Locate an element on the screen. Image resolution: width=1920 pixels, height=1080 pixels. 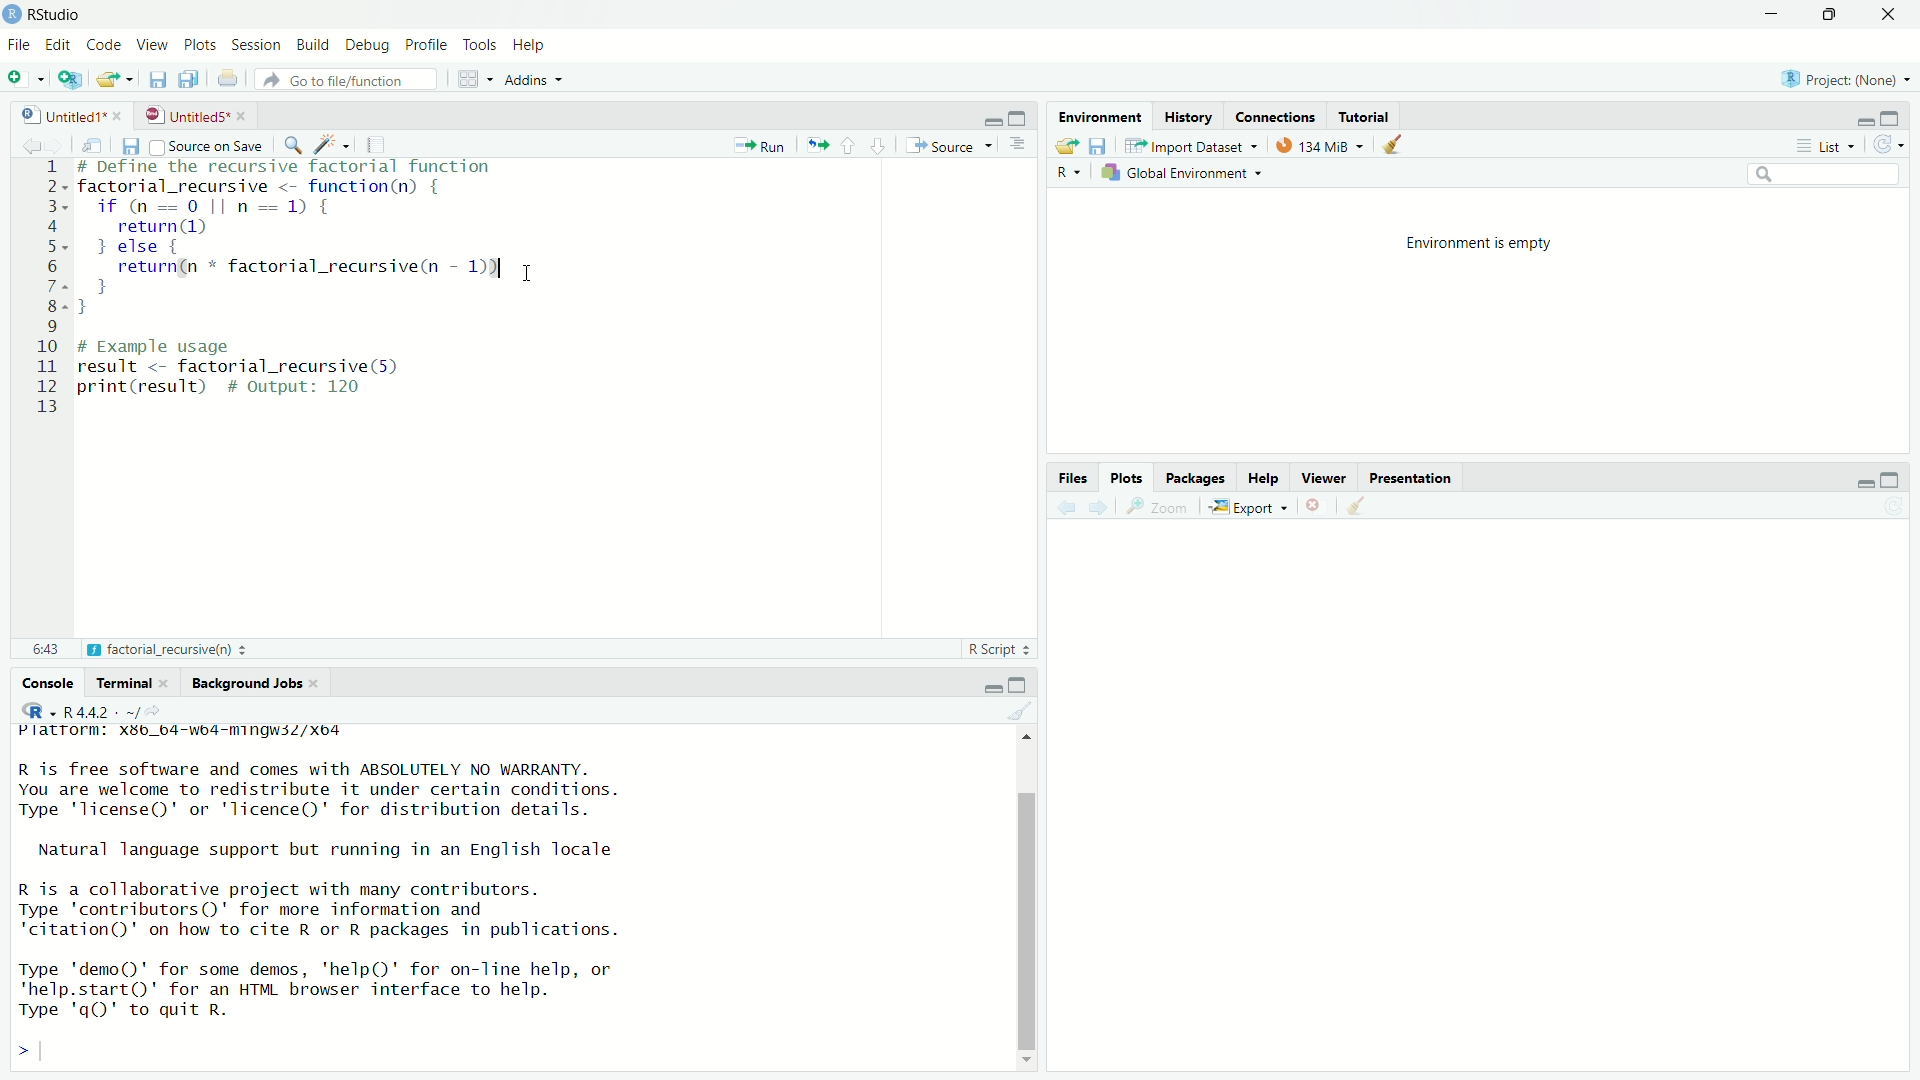
Minimize is located at coordinates (992, 689).